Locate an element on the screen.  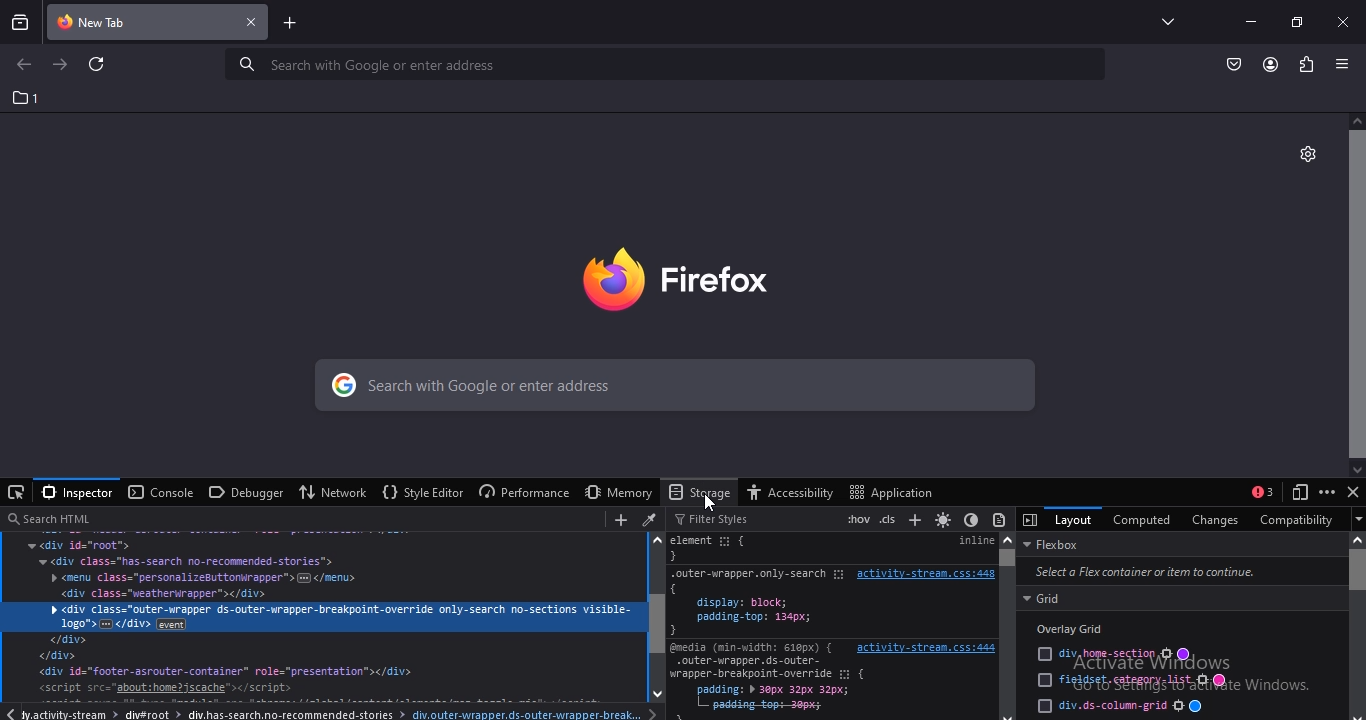
scroll bar is located at coordinates (1357, 294).